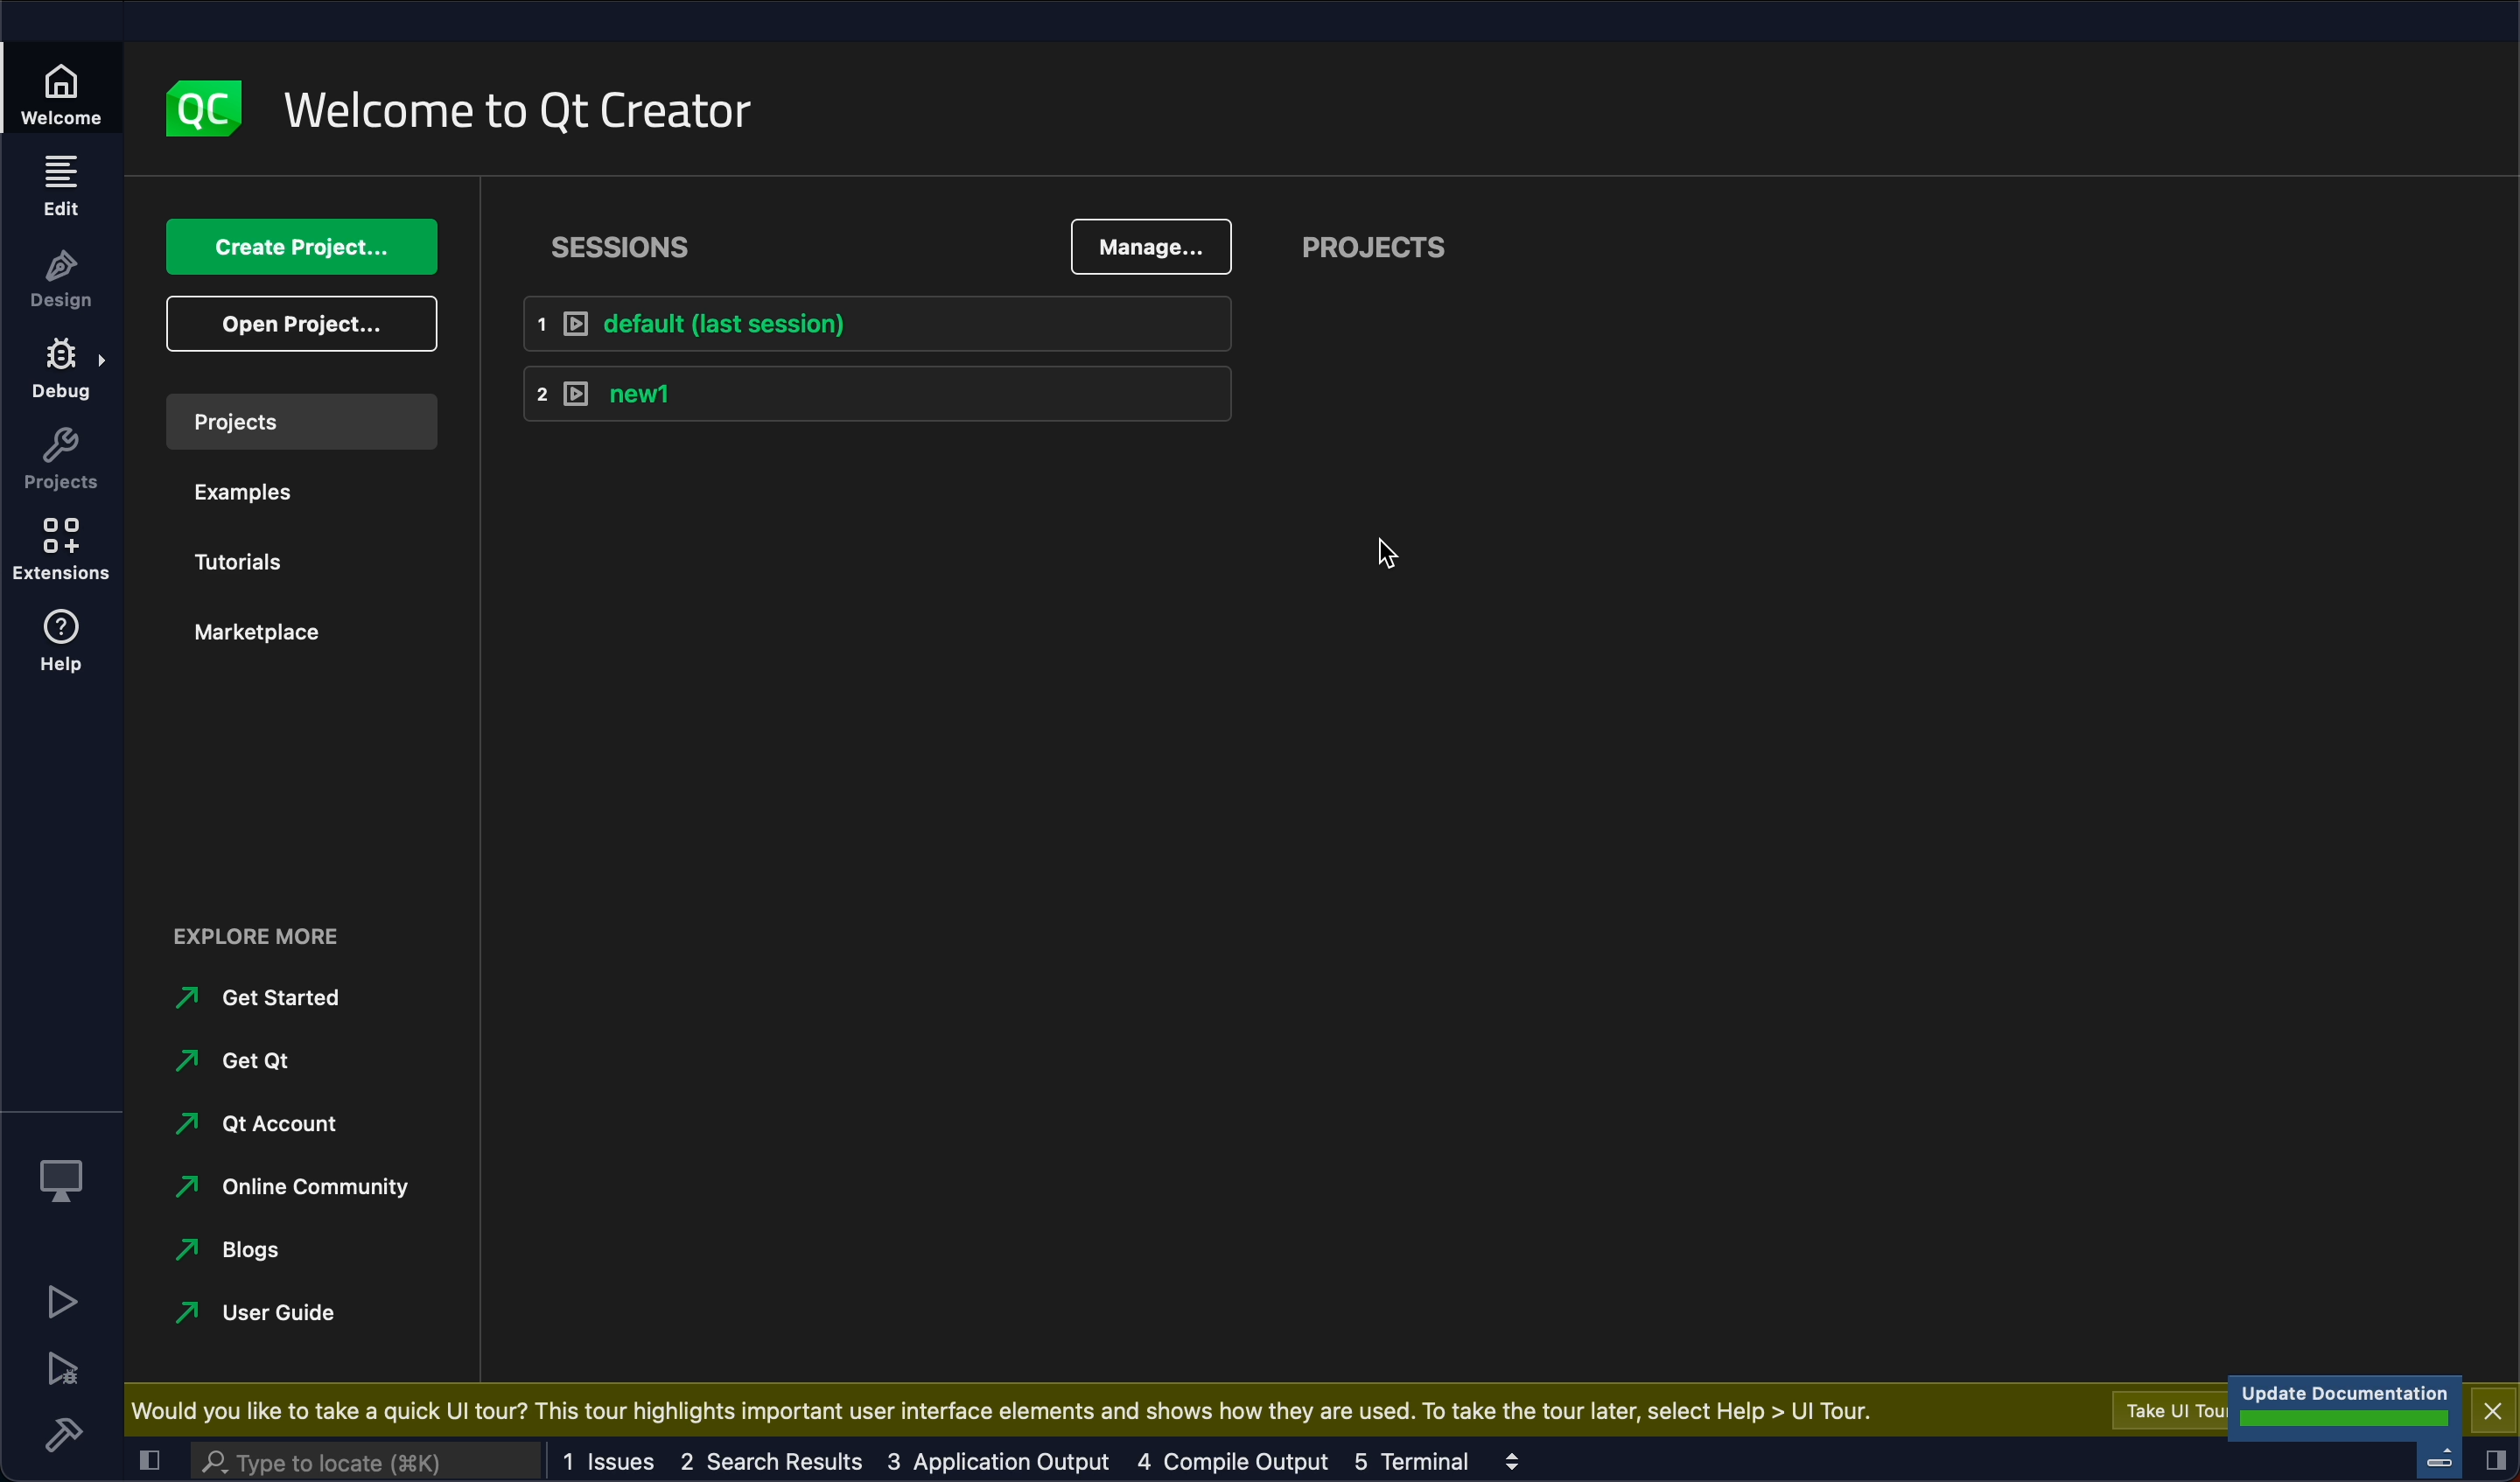 The height and width of the screenshot is (1482, 2520). What do you see at coordinates (60, 1173) in the screenshot?
I see `kit selector` at bounding box center [60, 1173].